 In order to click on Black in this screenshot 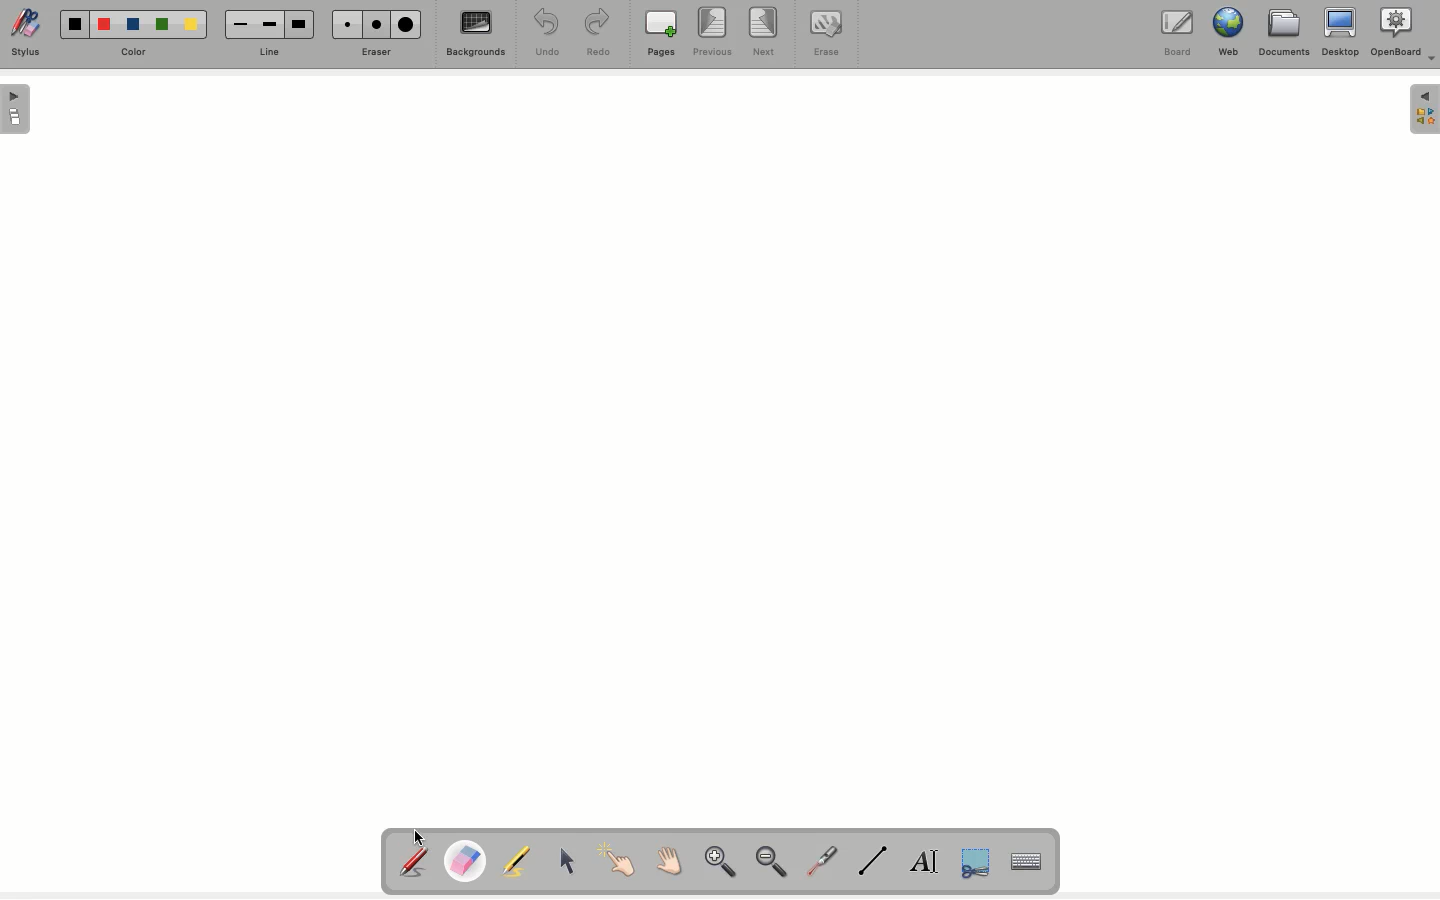, I will do `click(76, 23)`.